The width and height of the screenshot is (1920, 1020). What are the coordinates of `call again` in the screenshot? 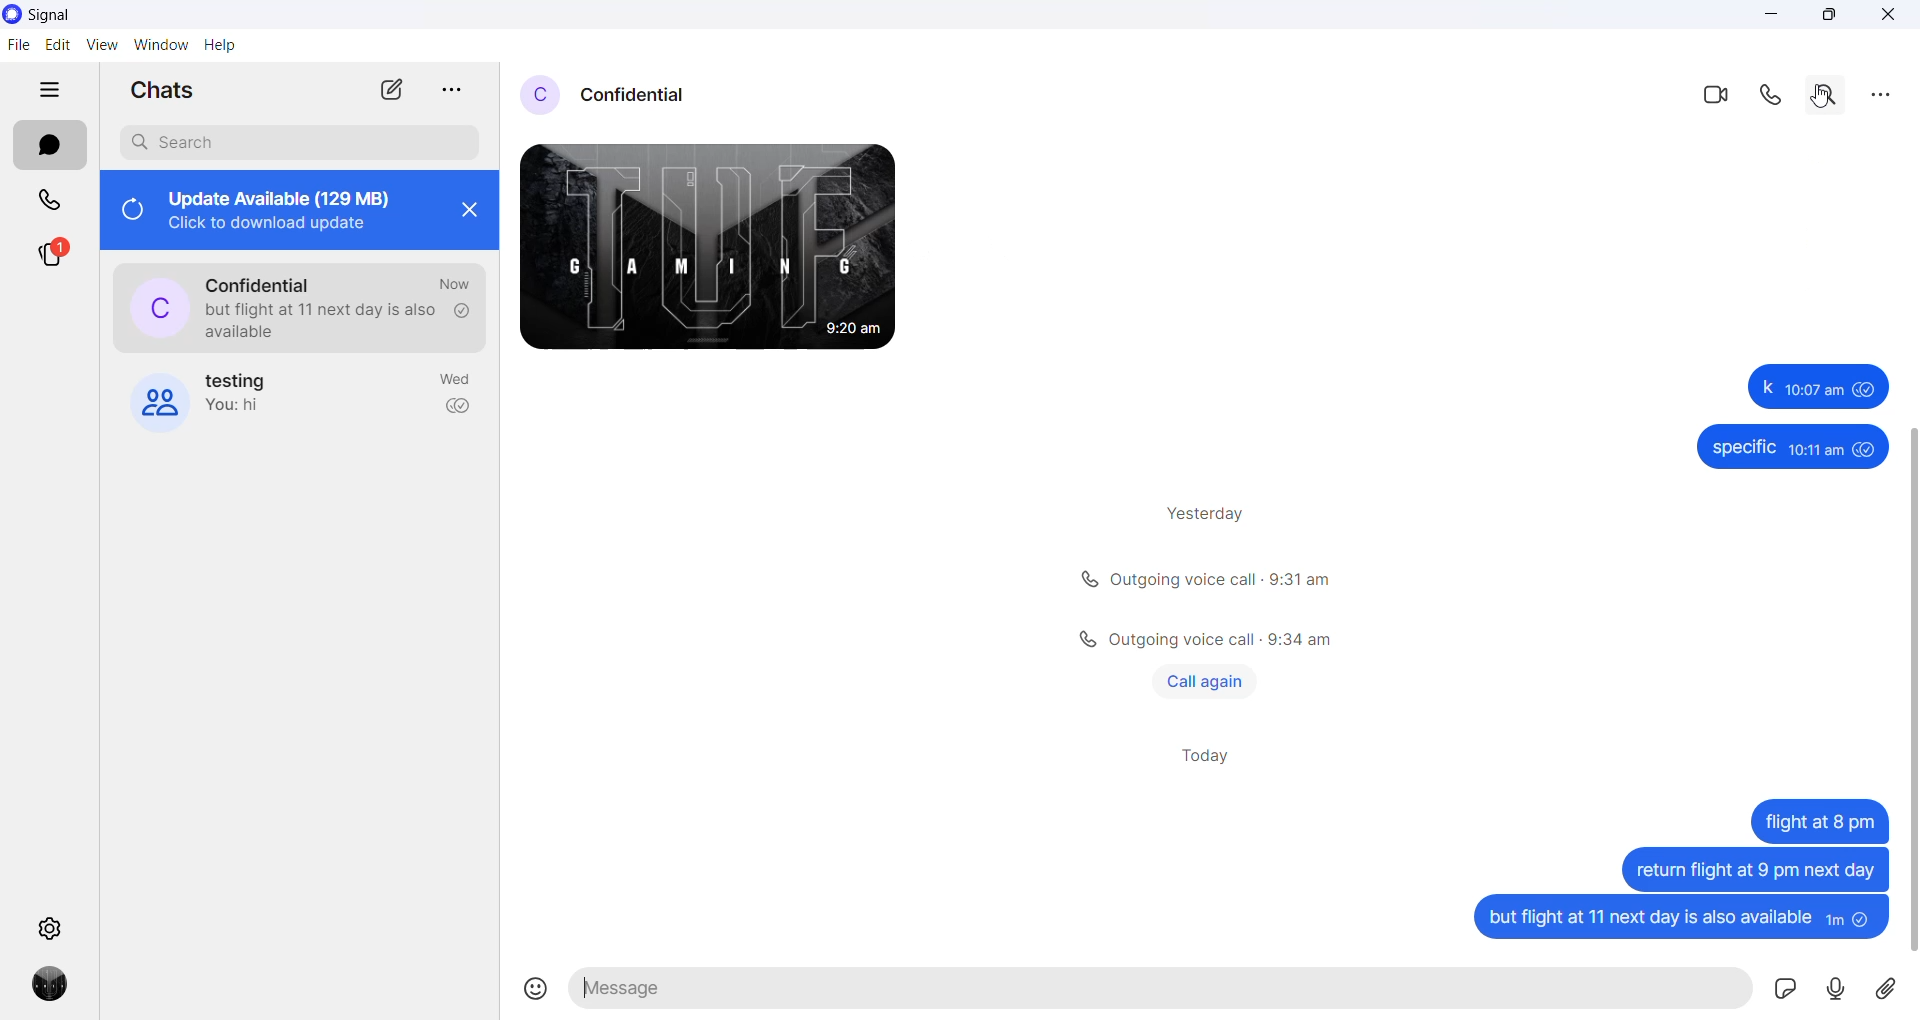 It's located at (1205, 680).